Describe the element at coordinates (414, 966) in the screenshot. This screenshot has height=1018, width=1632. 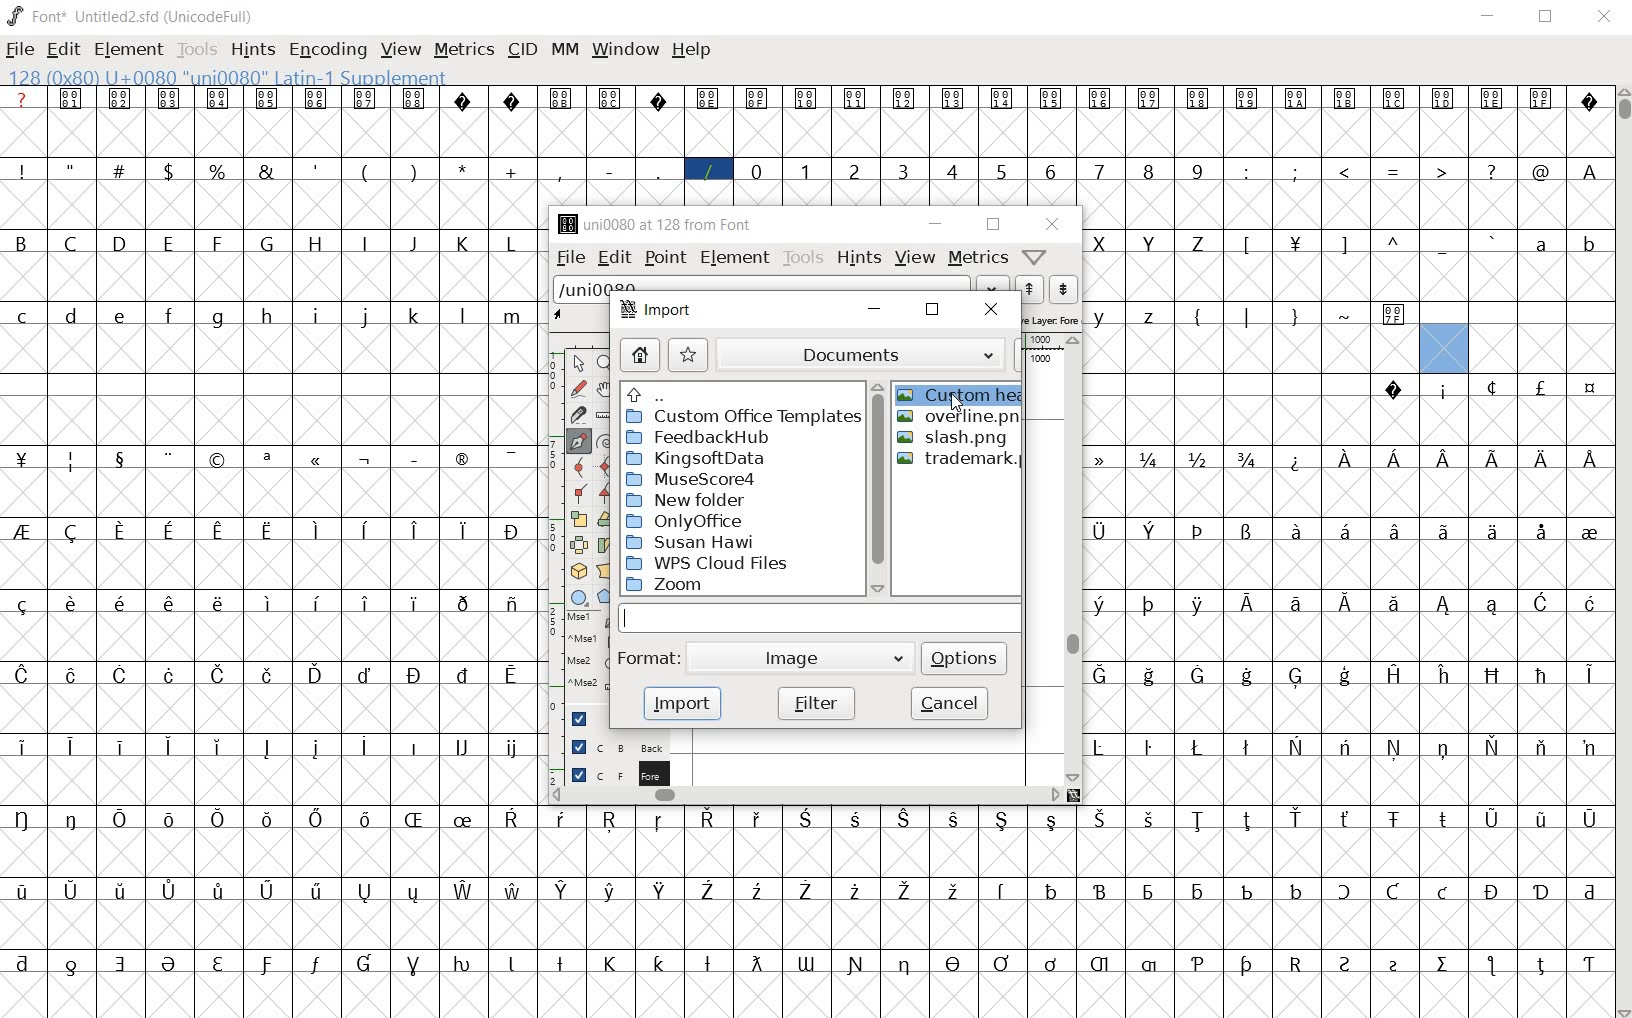
I see `glyph` at that location.